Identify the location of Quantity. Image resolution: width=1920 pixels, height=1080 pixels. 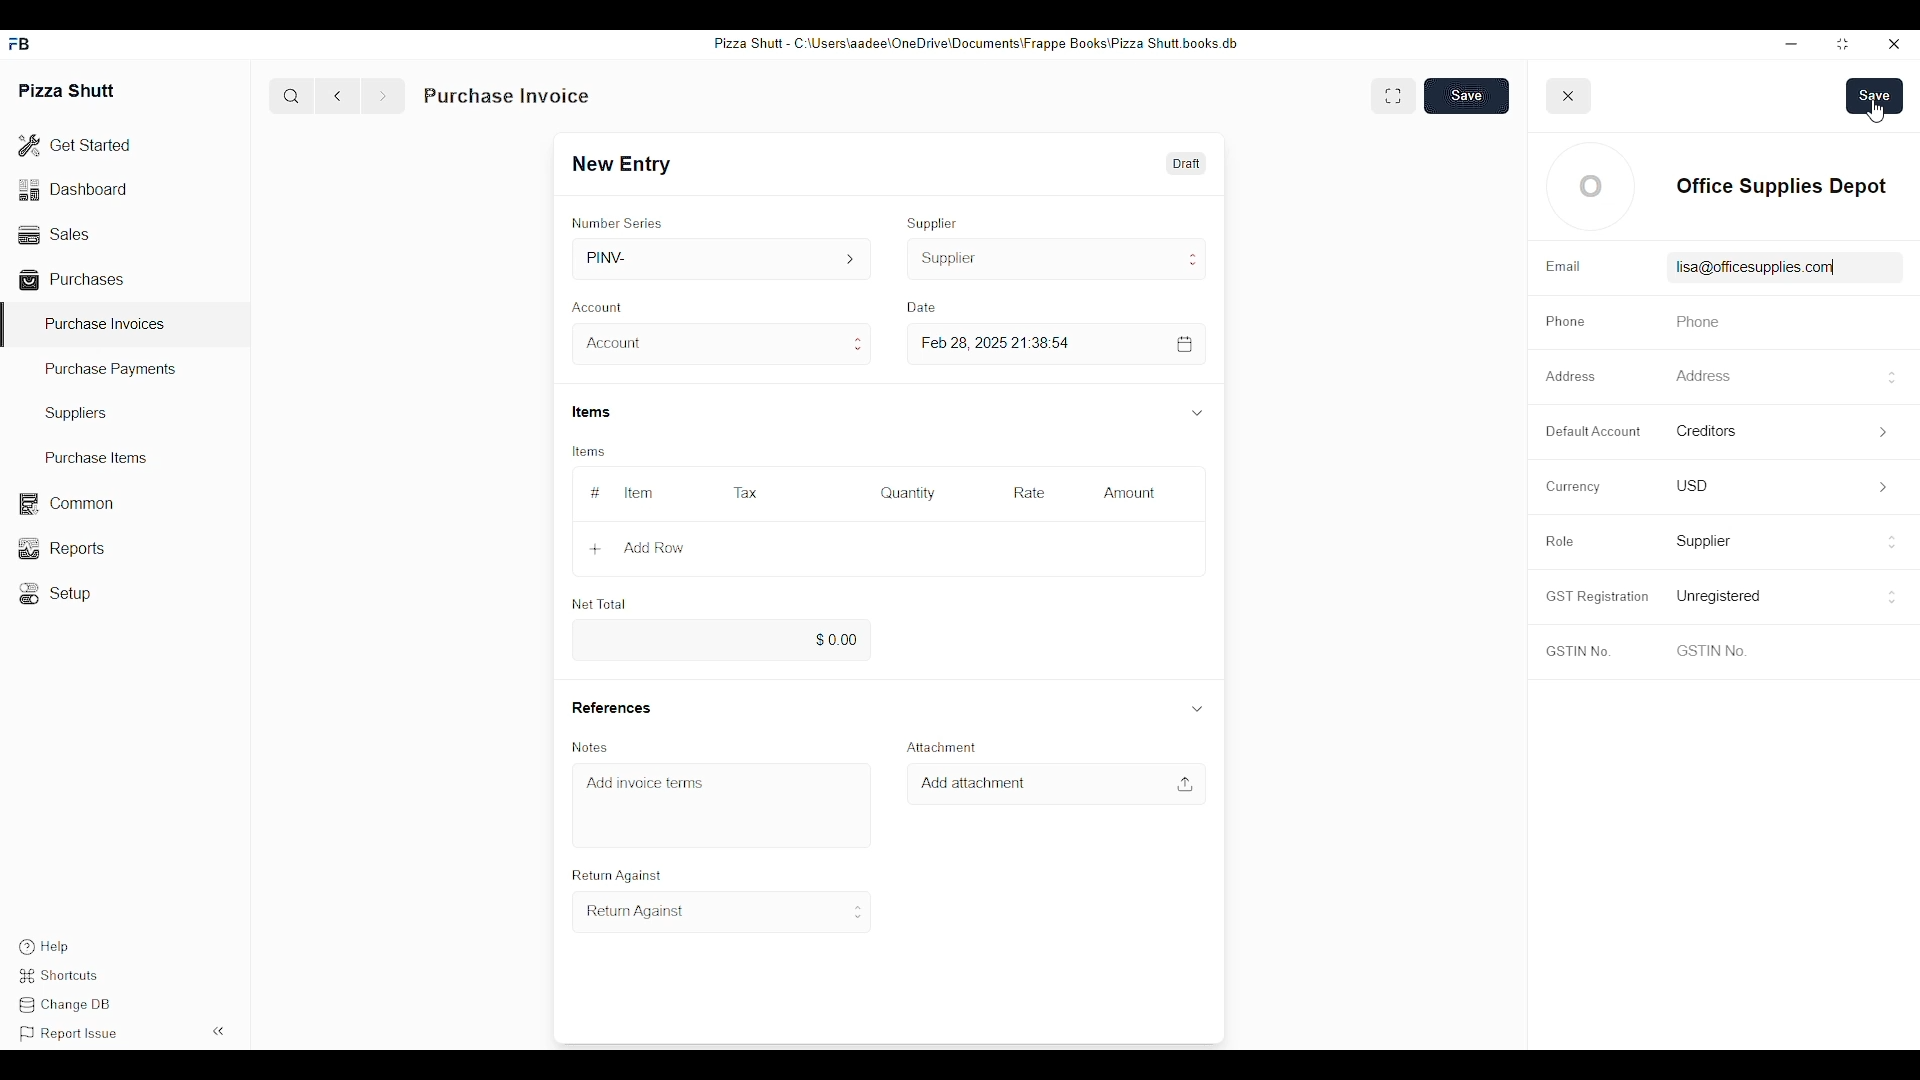
(907, 493).